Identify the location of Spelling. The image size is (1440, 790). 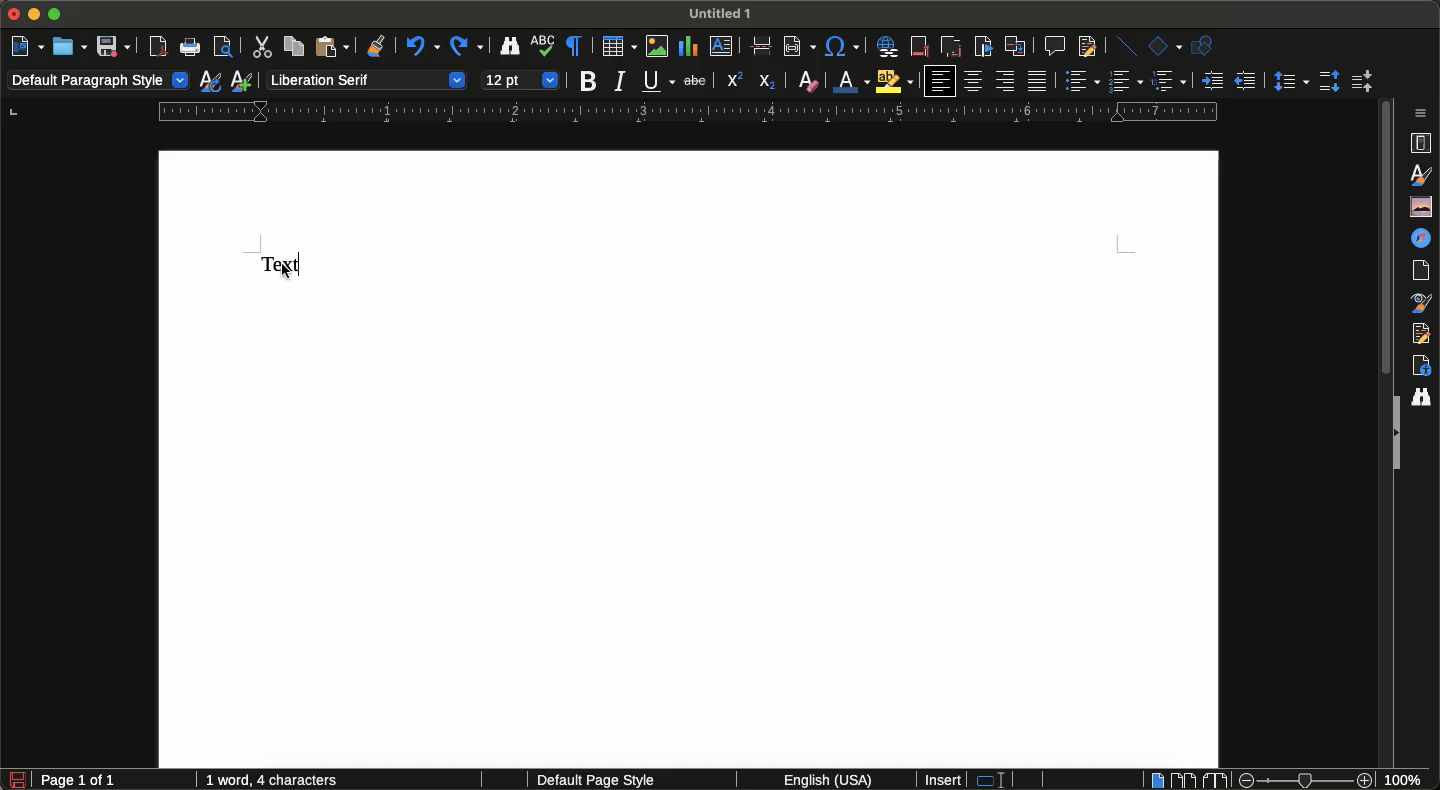
(544, 48).